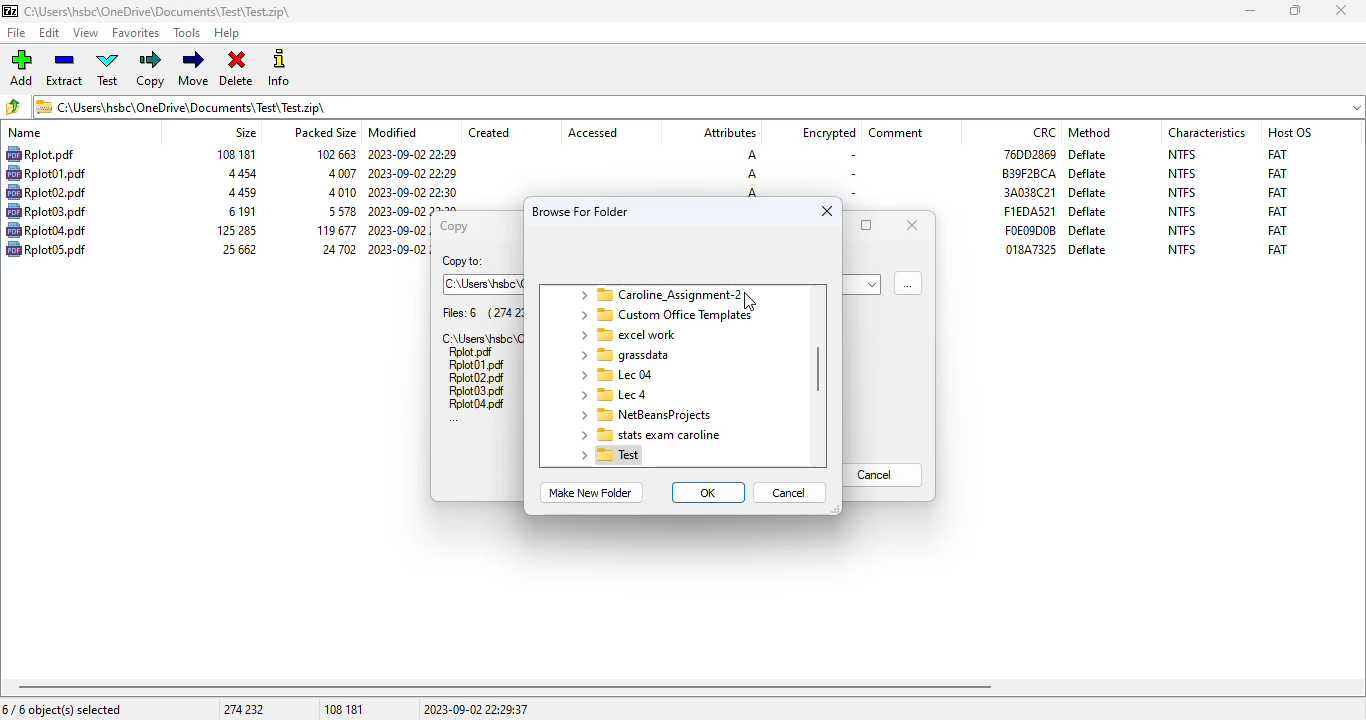 Image resolution: width=1366 pixels, height=720 pixels. Describe the element at coordinates (1031, 249) in the screenshot. I see `CRC` at that location.